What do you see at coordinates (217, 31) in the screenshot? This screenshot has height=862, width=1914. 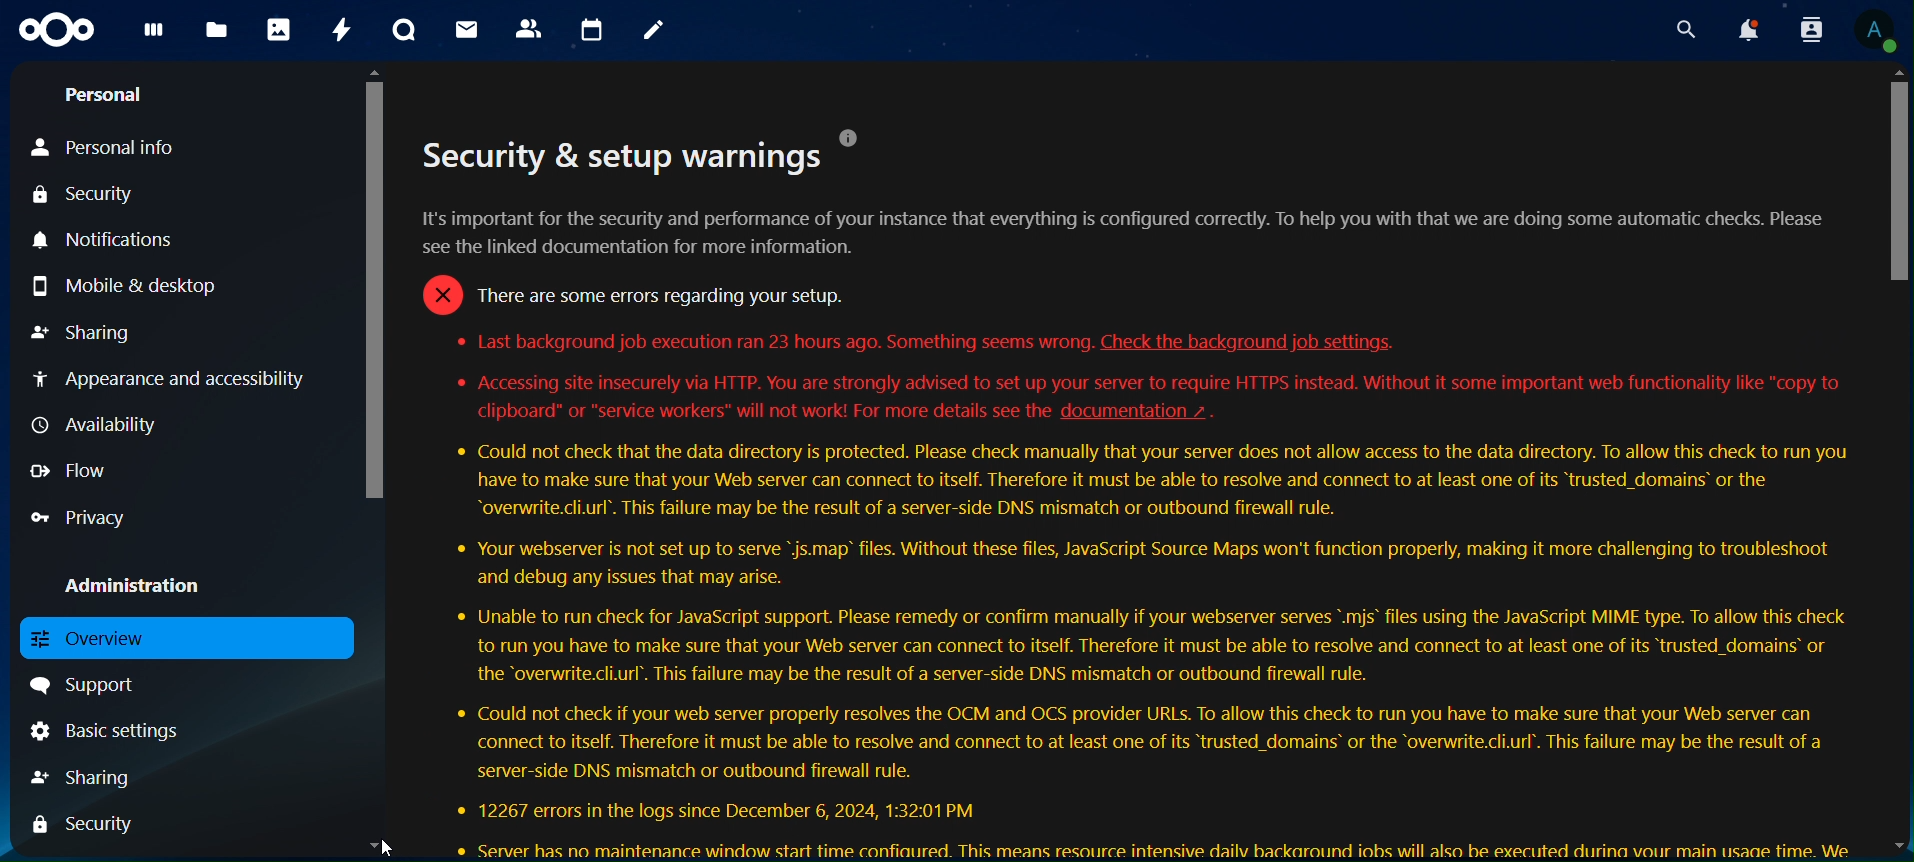 I see `files` at bounding box center [217, 31].